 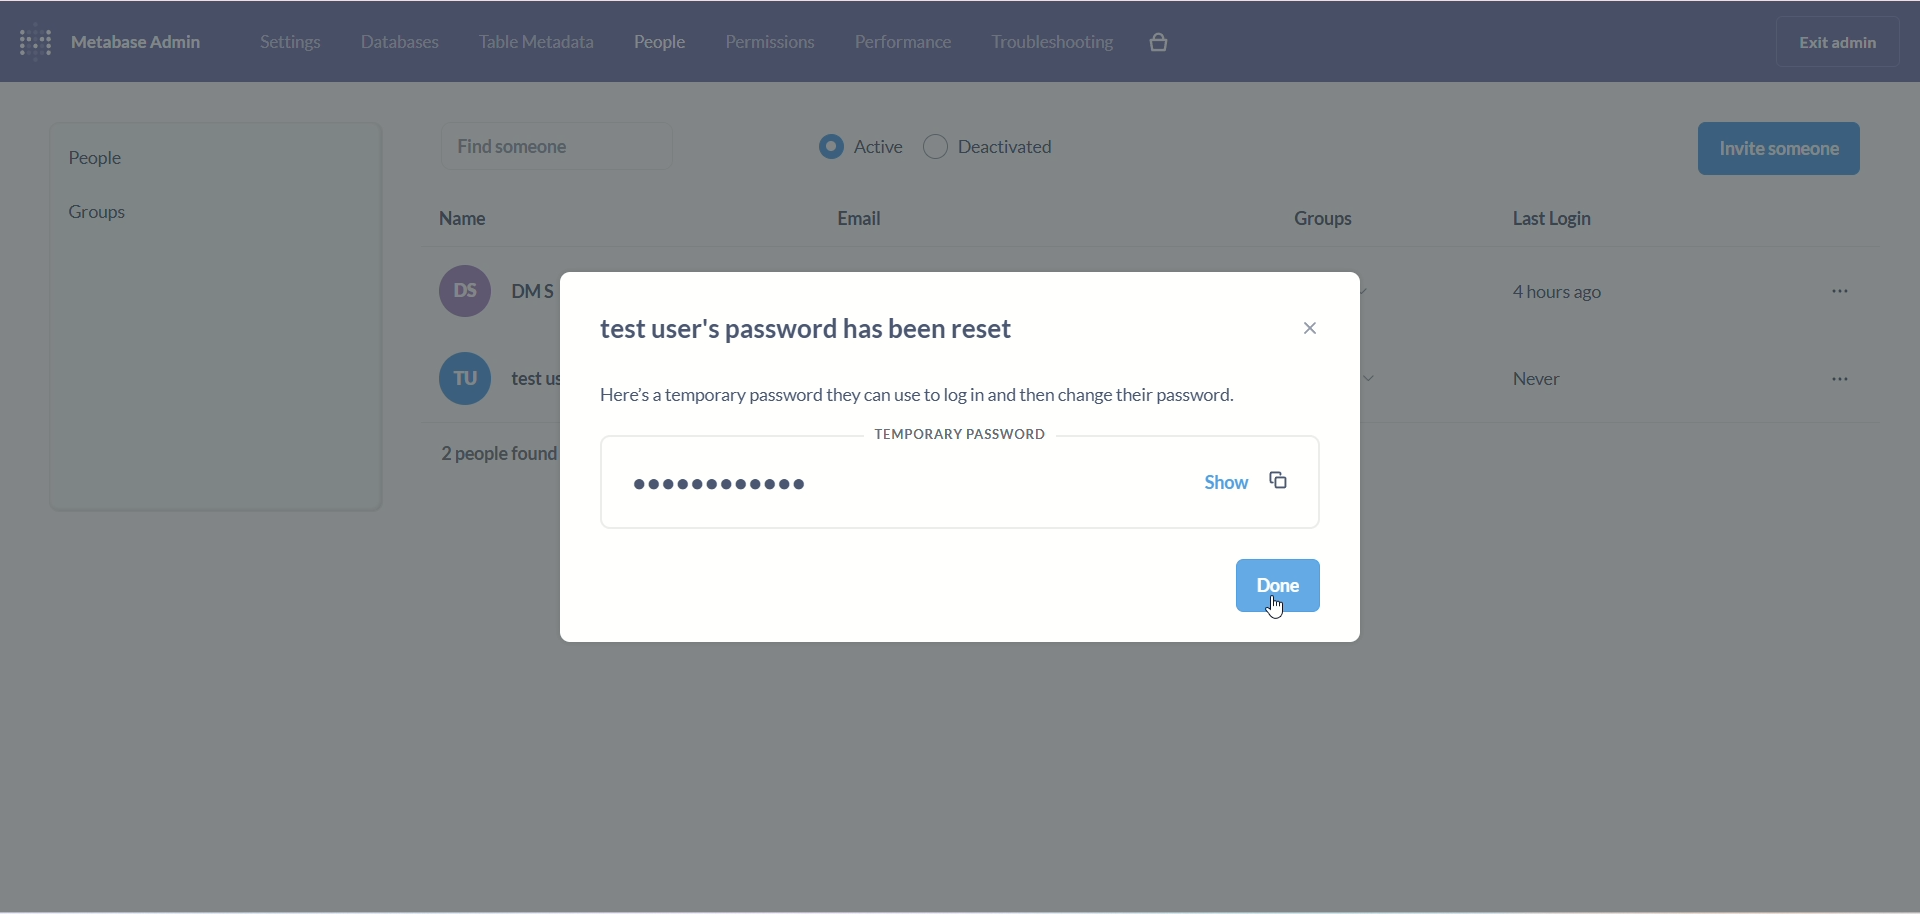 I want to click on name, so click(x=502, y=213).